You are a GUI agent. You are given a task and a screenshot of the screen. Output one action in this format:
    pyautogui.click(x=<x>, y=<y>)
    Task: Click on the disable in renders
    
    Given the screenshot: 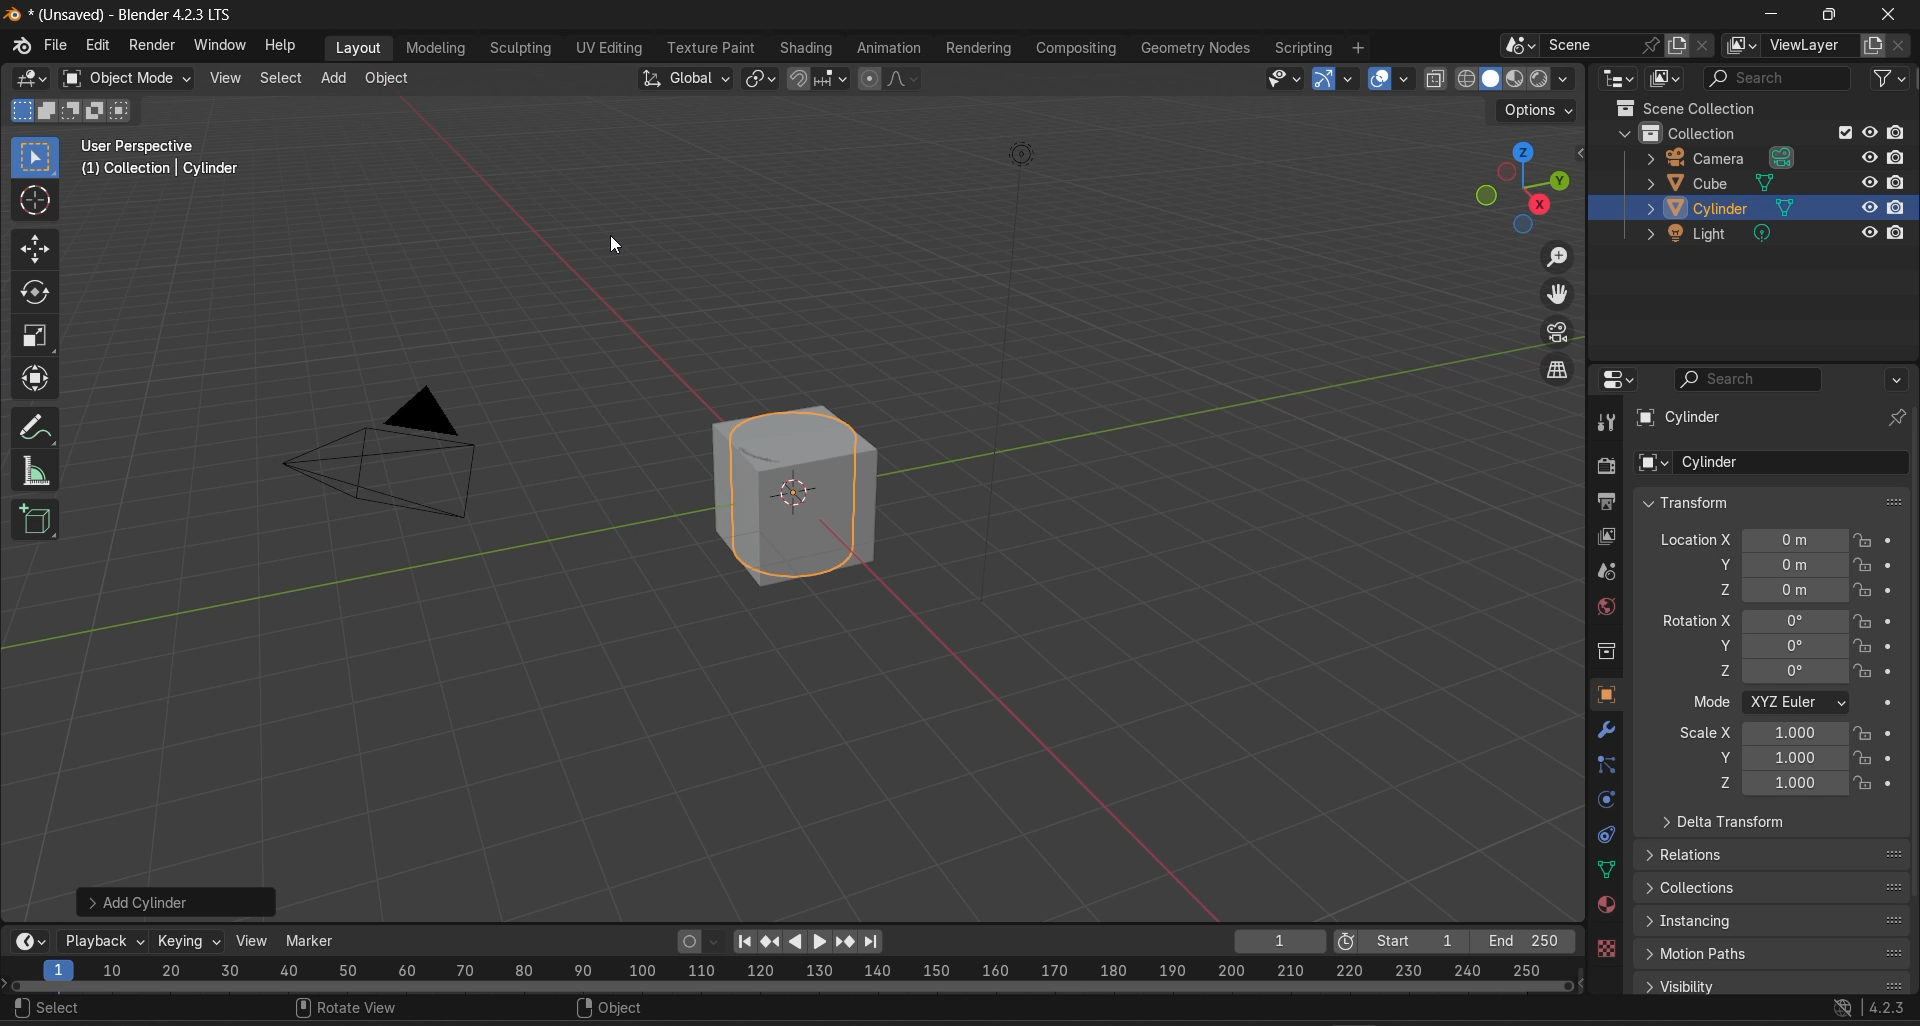 What is the action you would take?
    pyautogui.click(x=1899, y=157)
    